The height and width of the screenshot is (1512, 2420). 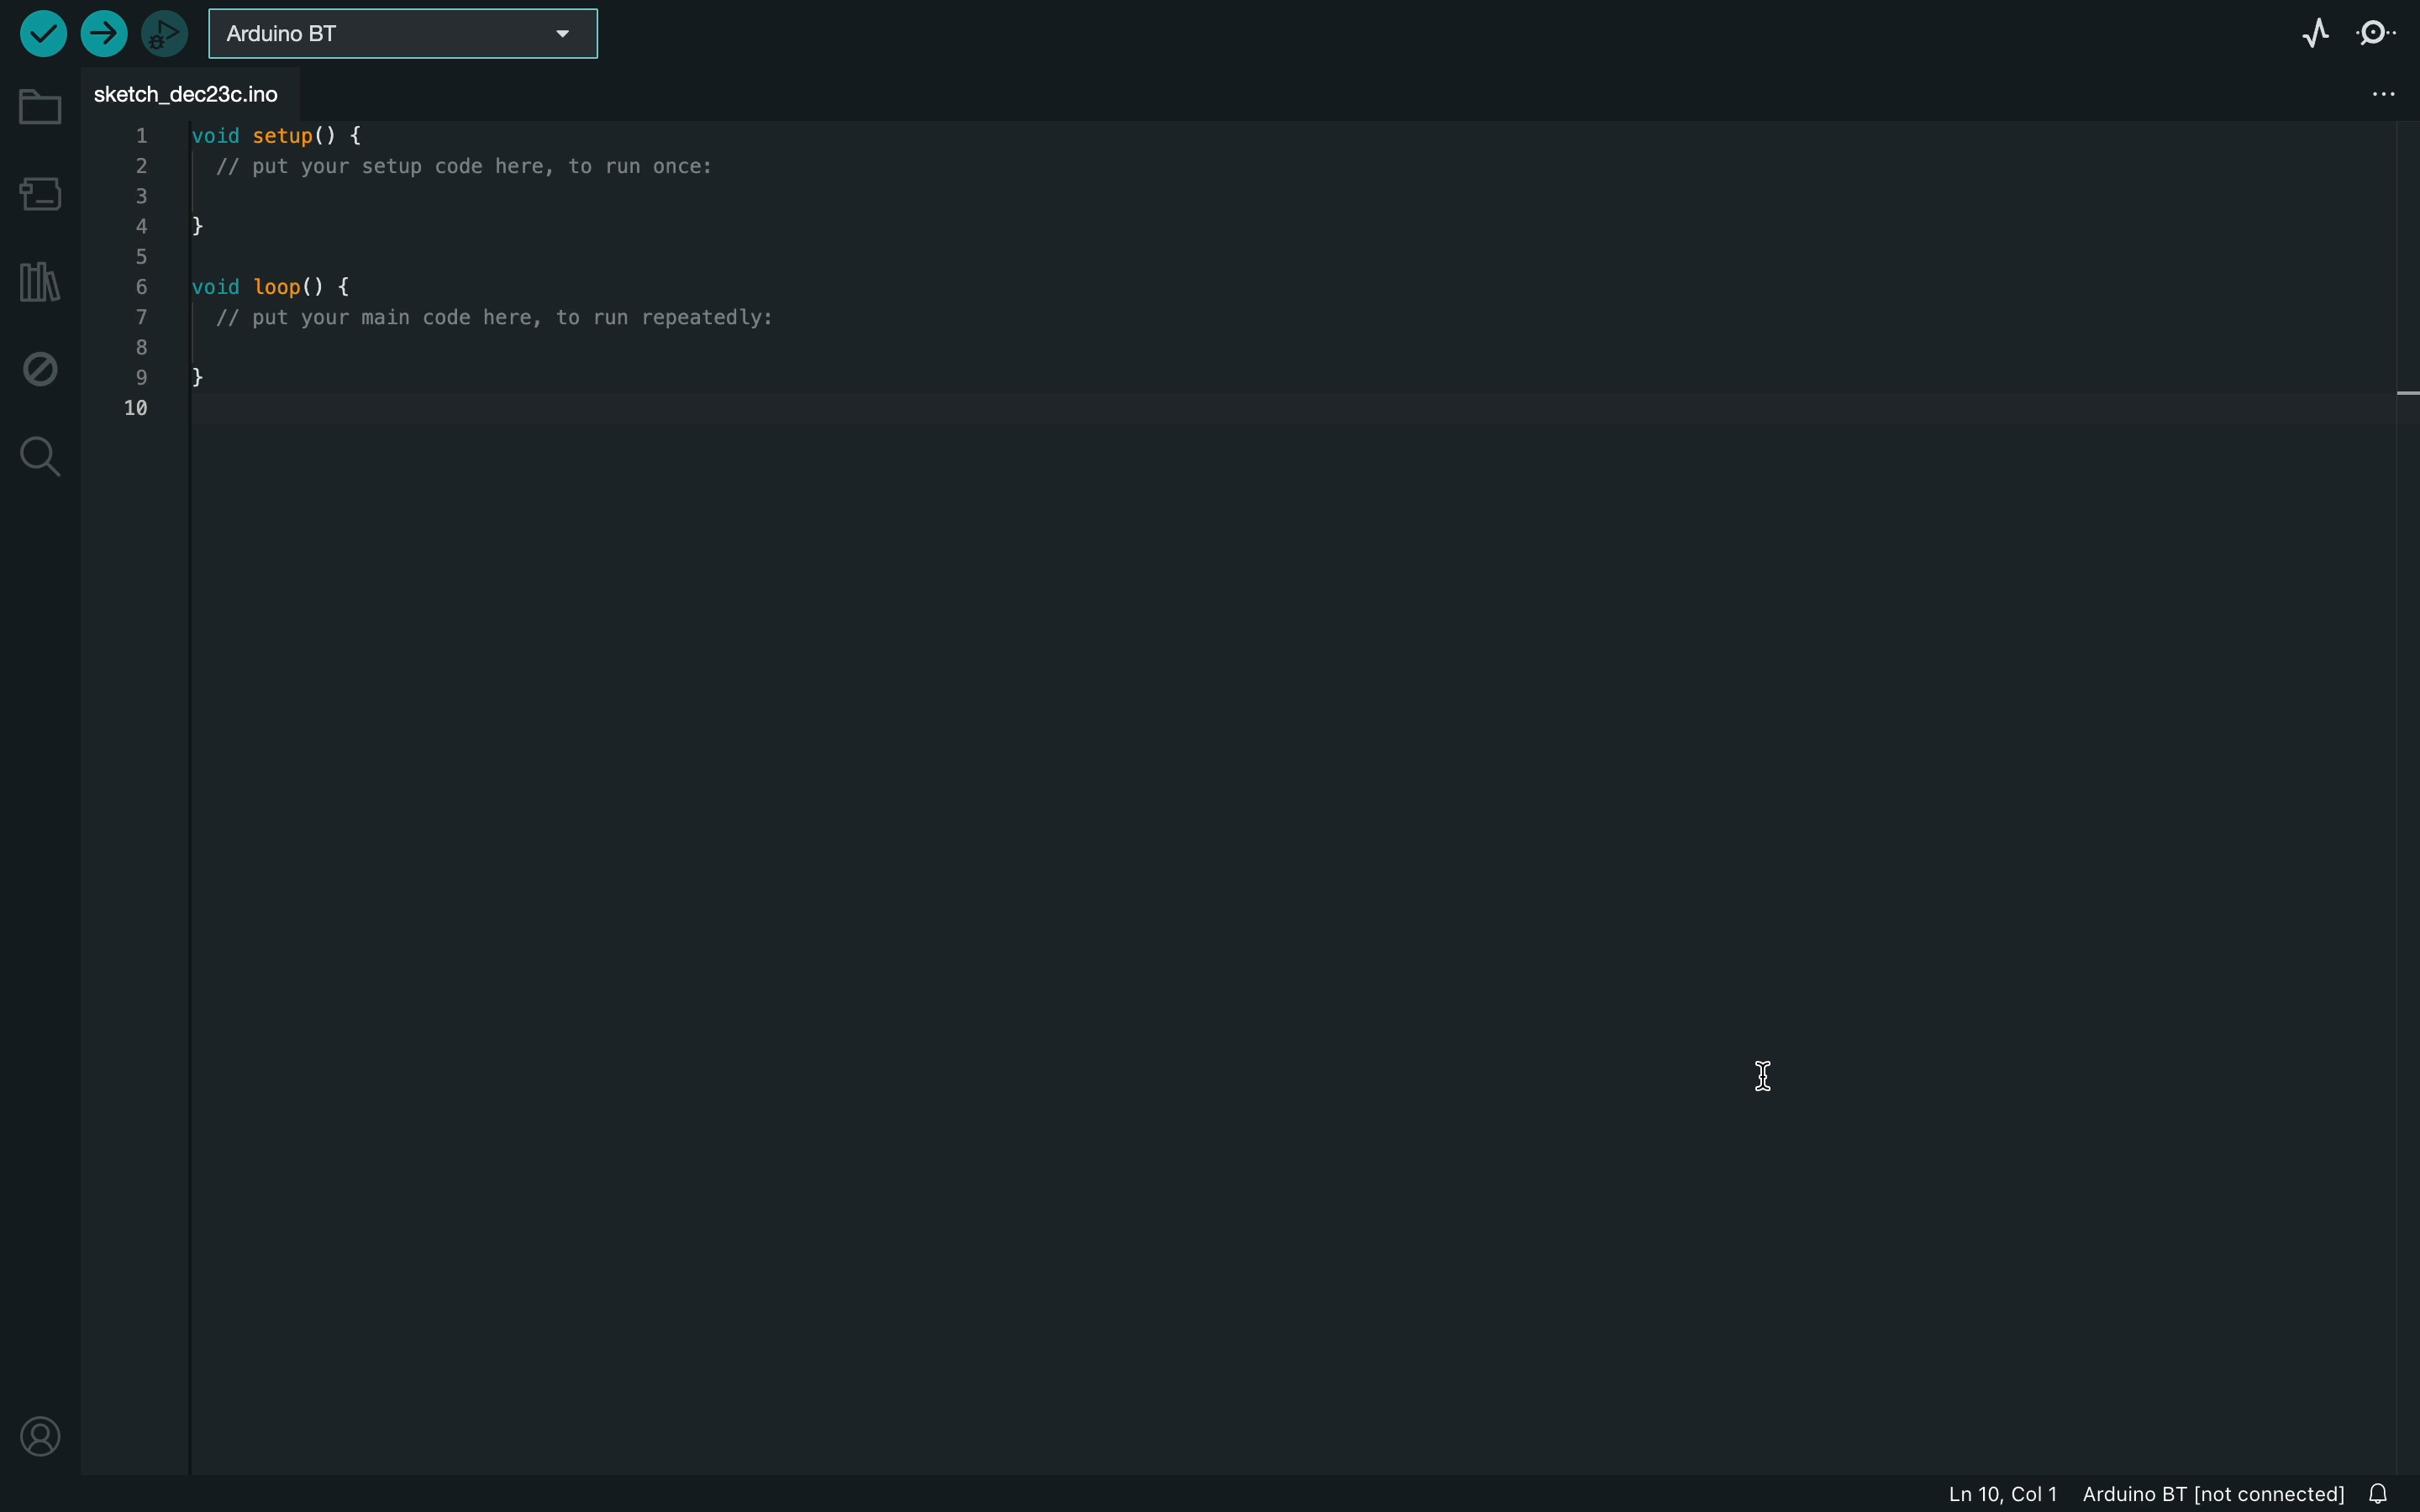 What do you see at coordinates (2377, 96) in the screenshot?
I see `tab manager` at bounding box center [2377, 96].